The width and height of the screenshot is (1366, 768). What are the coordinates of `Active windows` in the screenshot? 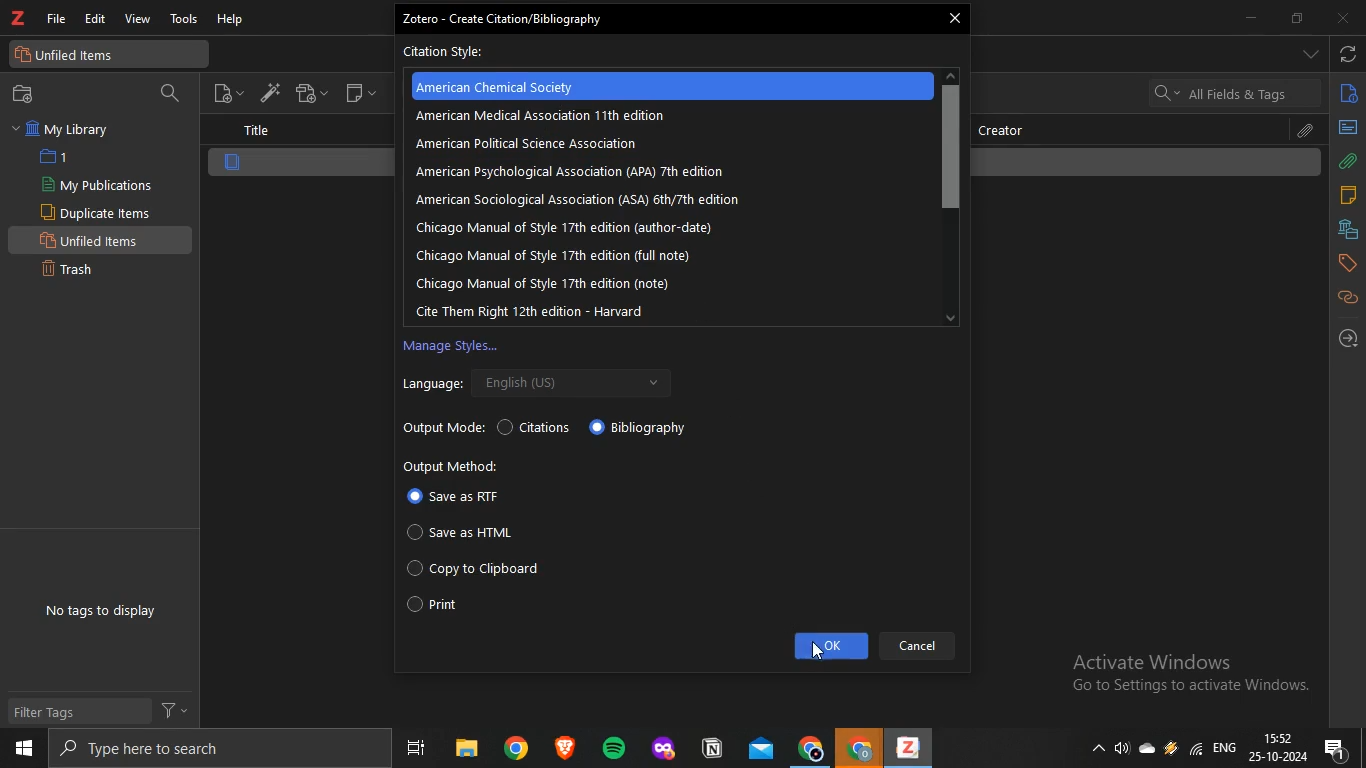 It's located at (1184, 674).